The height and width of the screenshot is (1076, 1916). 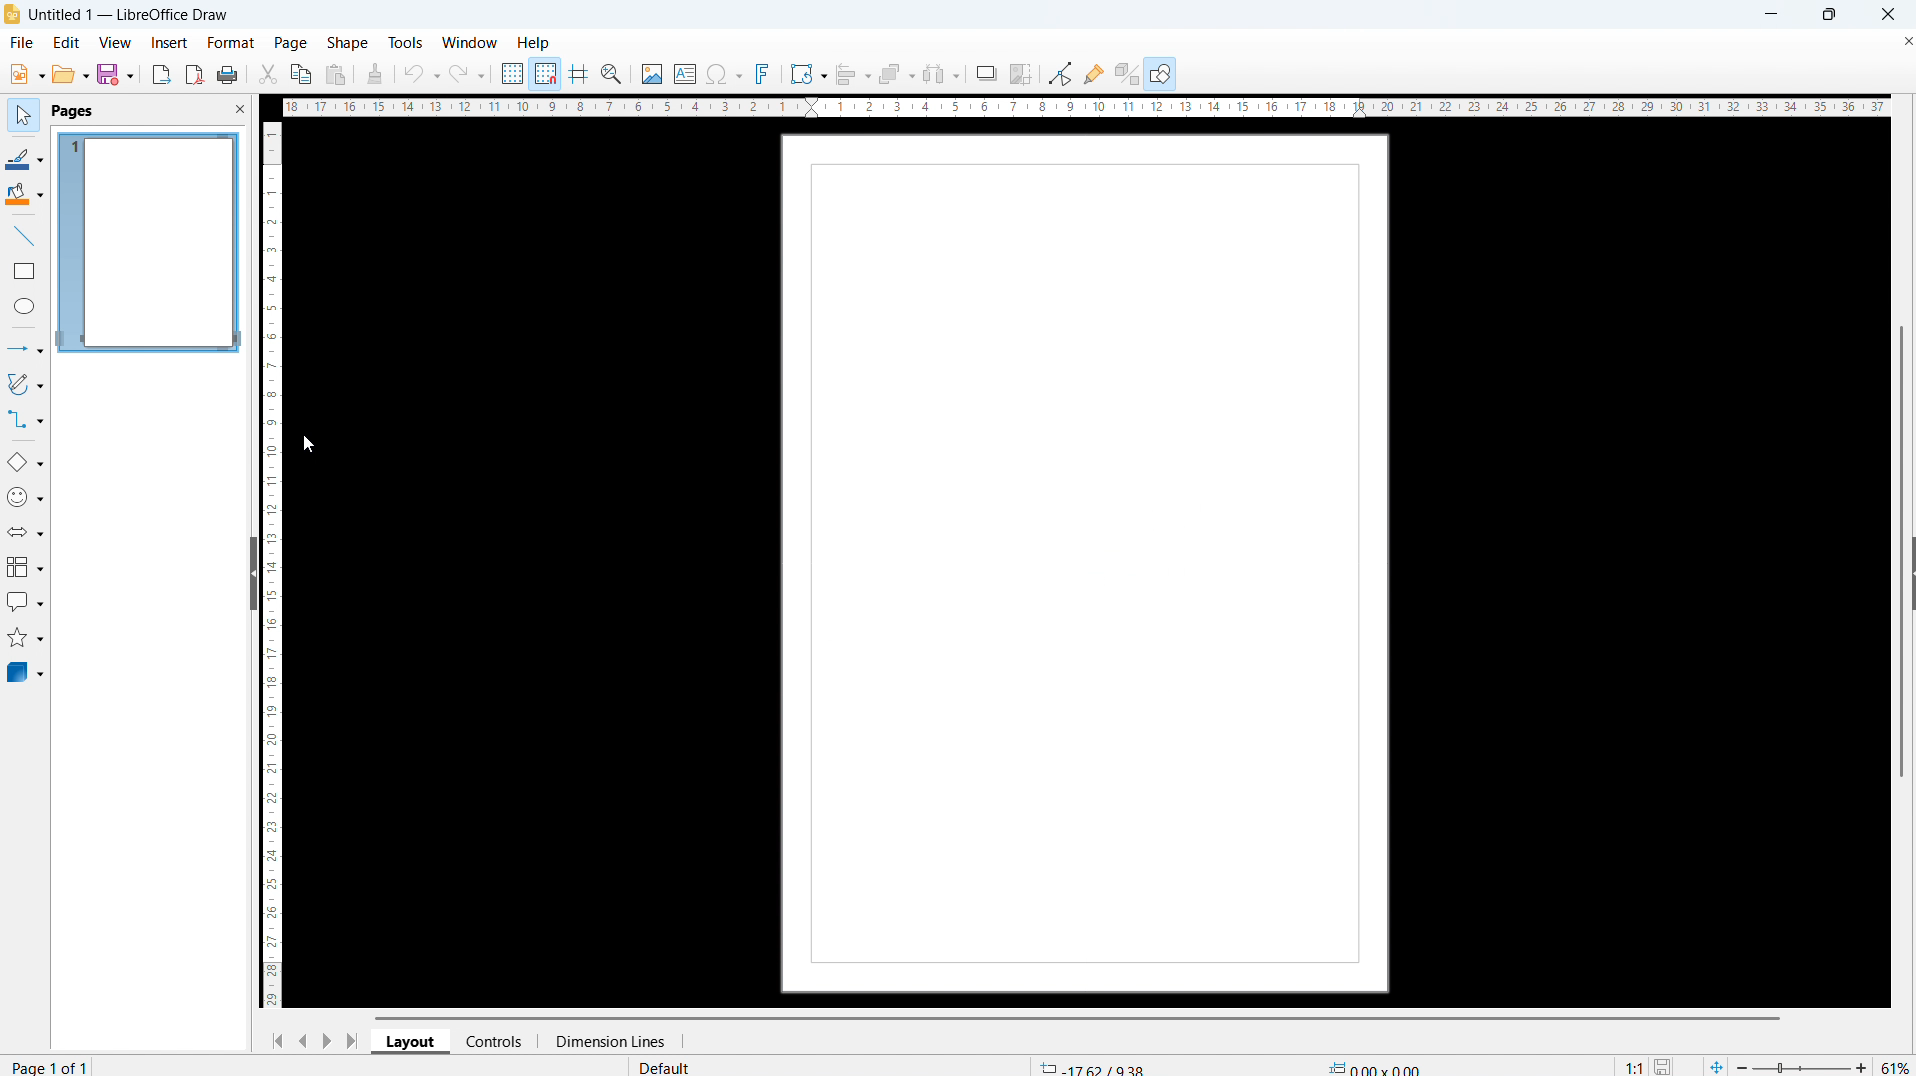 I want to click on Sidebar, so click(x=1904, y=574).